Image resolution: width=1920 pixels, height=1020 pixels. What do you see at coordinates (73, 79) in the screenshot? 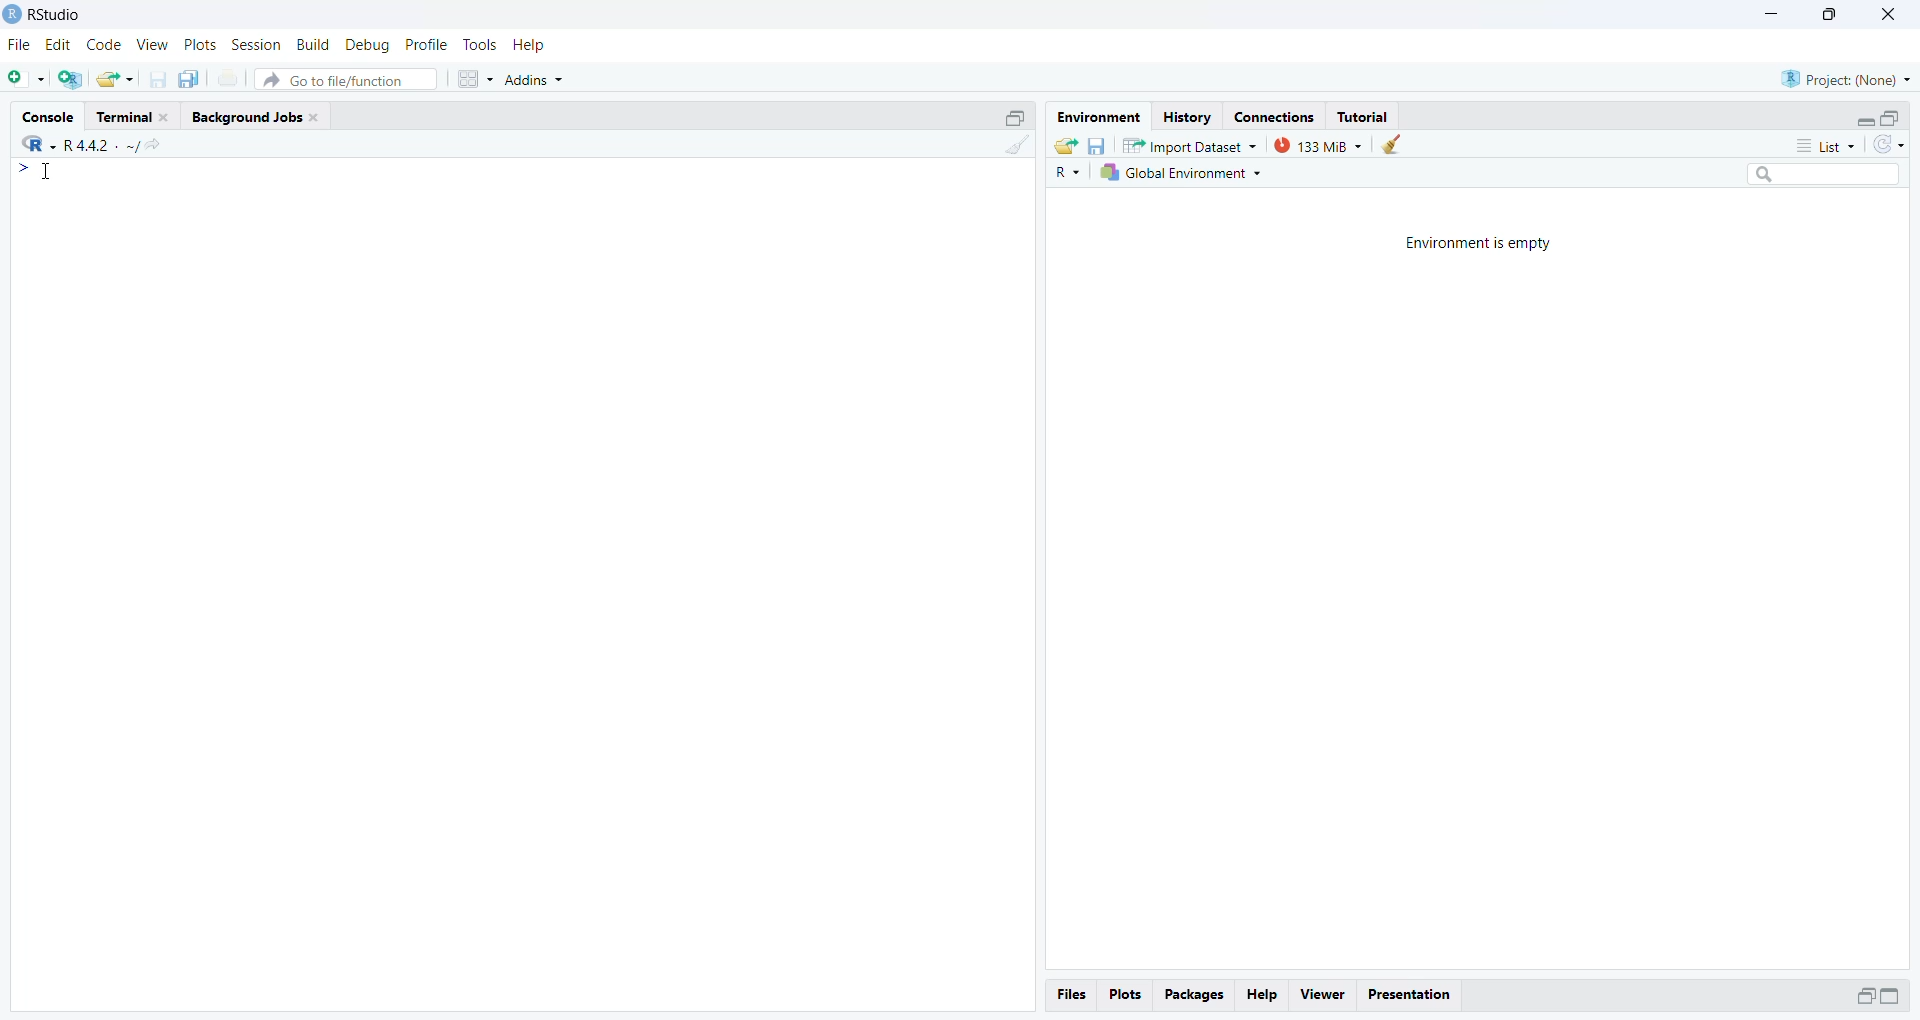
I see `Create a Project` at bounding box center [73, 79].